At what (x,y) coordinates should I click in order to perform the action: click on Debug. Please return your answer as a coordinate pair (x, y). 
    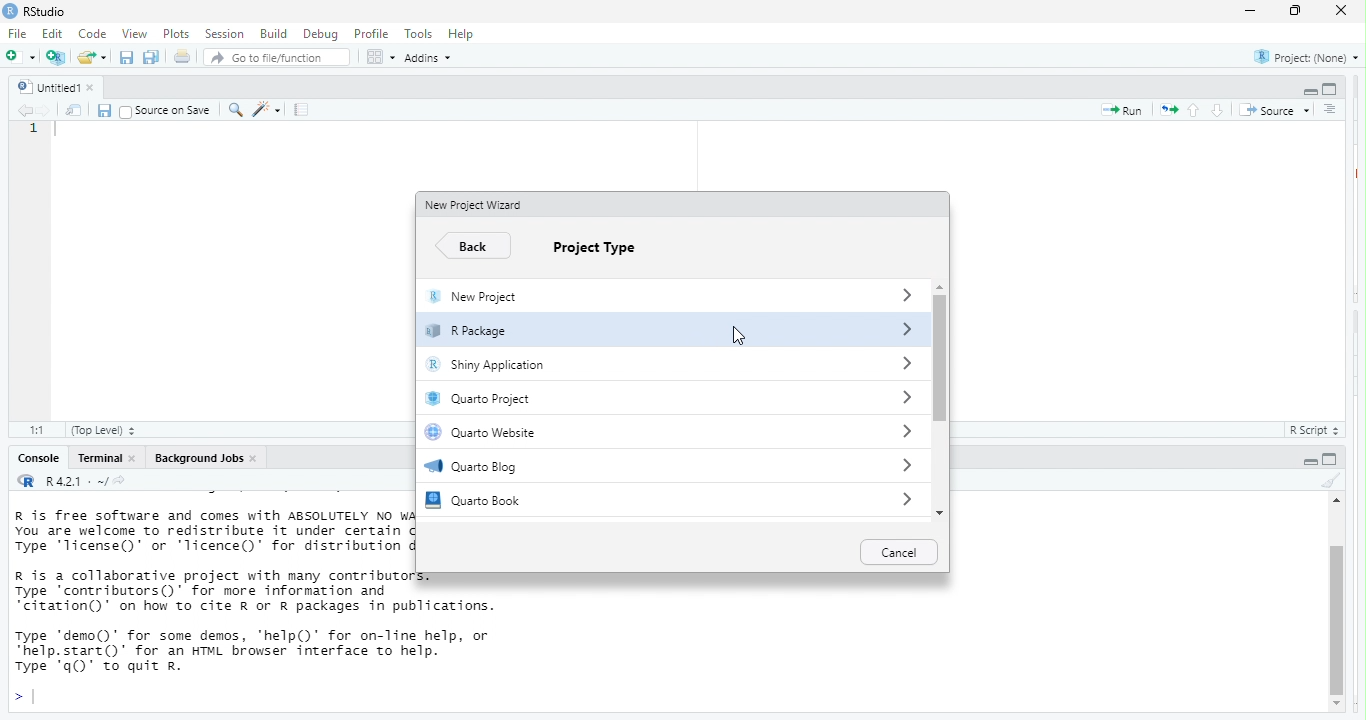
    Looking at the image, I should click on (319, 34).